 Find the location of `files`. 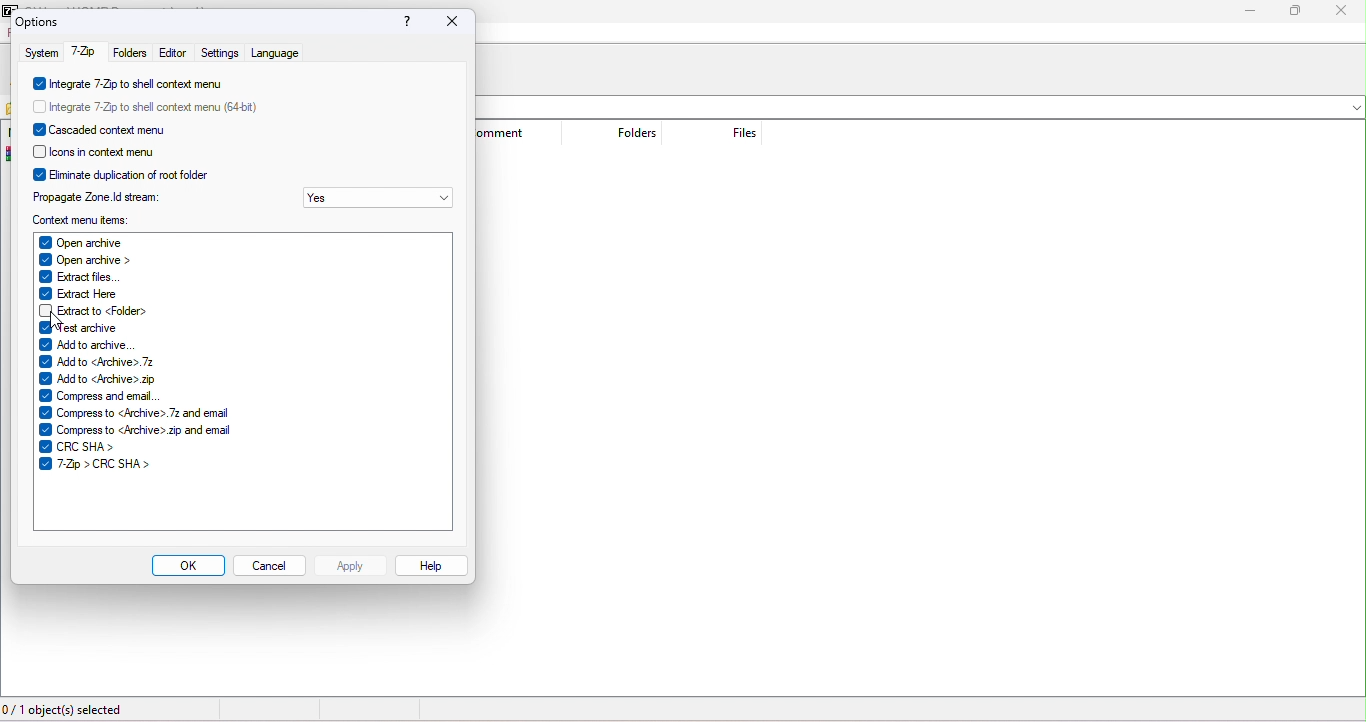

files is located at coordinates (731, 134).